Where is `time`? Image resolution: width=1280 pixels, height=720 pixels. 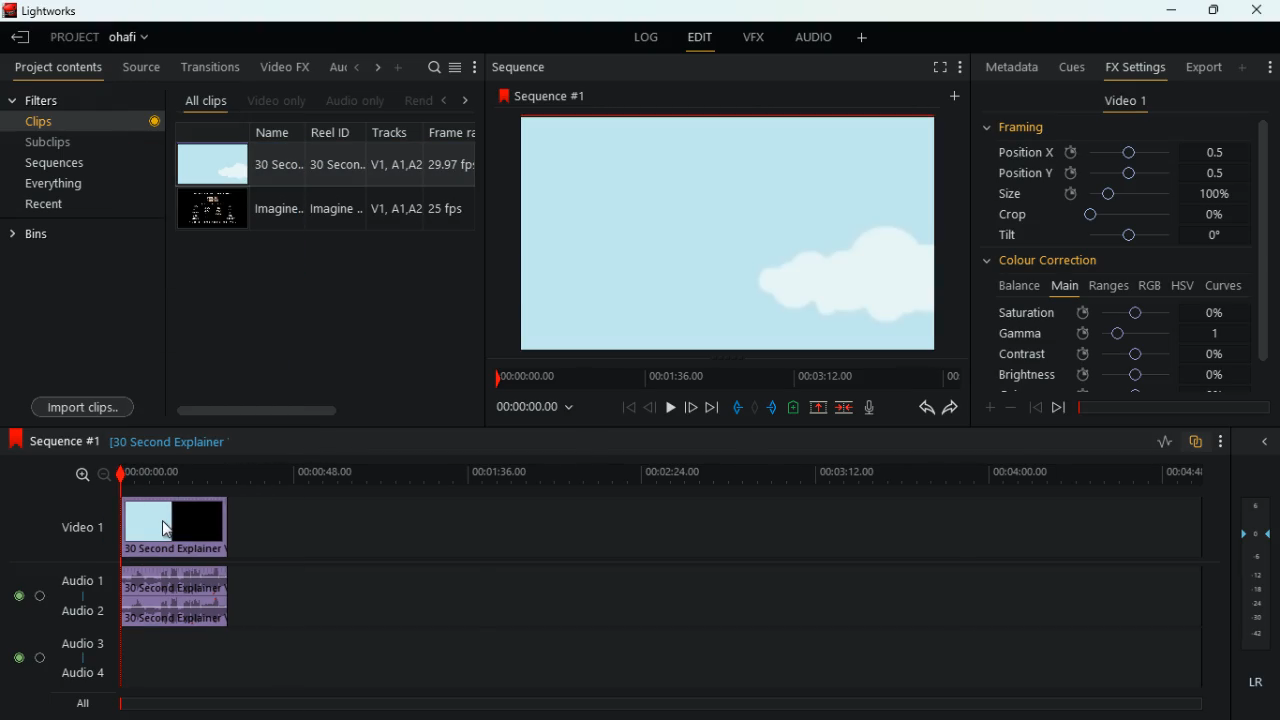
time is located at coordinates (167, 442).